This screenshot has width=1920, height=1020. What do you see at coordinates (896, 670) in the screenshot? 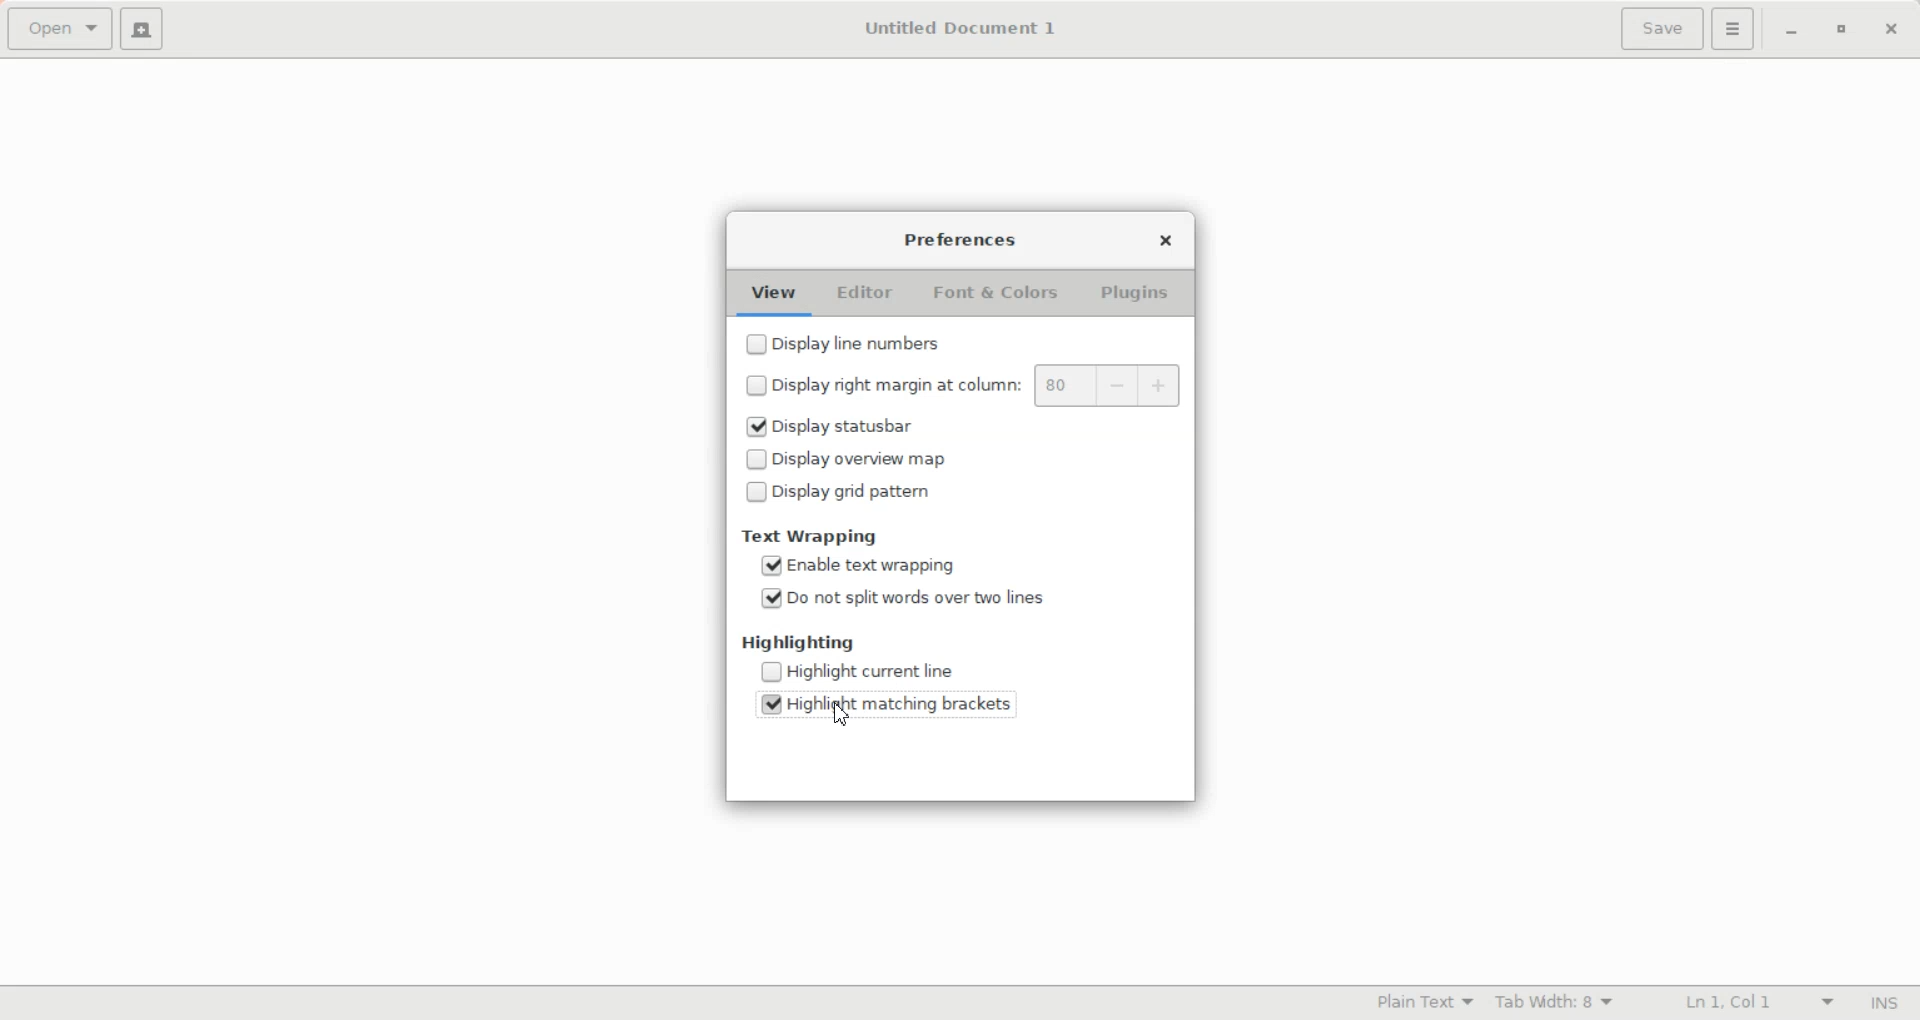
I see `(un)check Display Highlight current line` at bounding box center [896, 670].